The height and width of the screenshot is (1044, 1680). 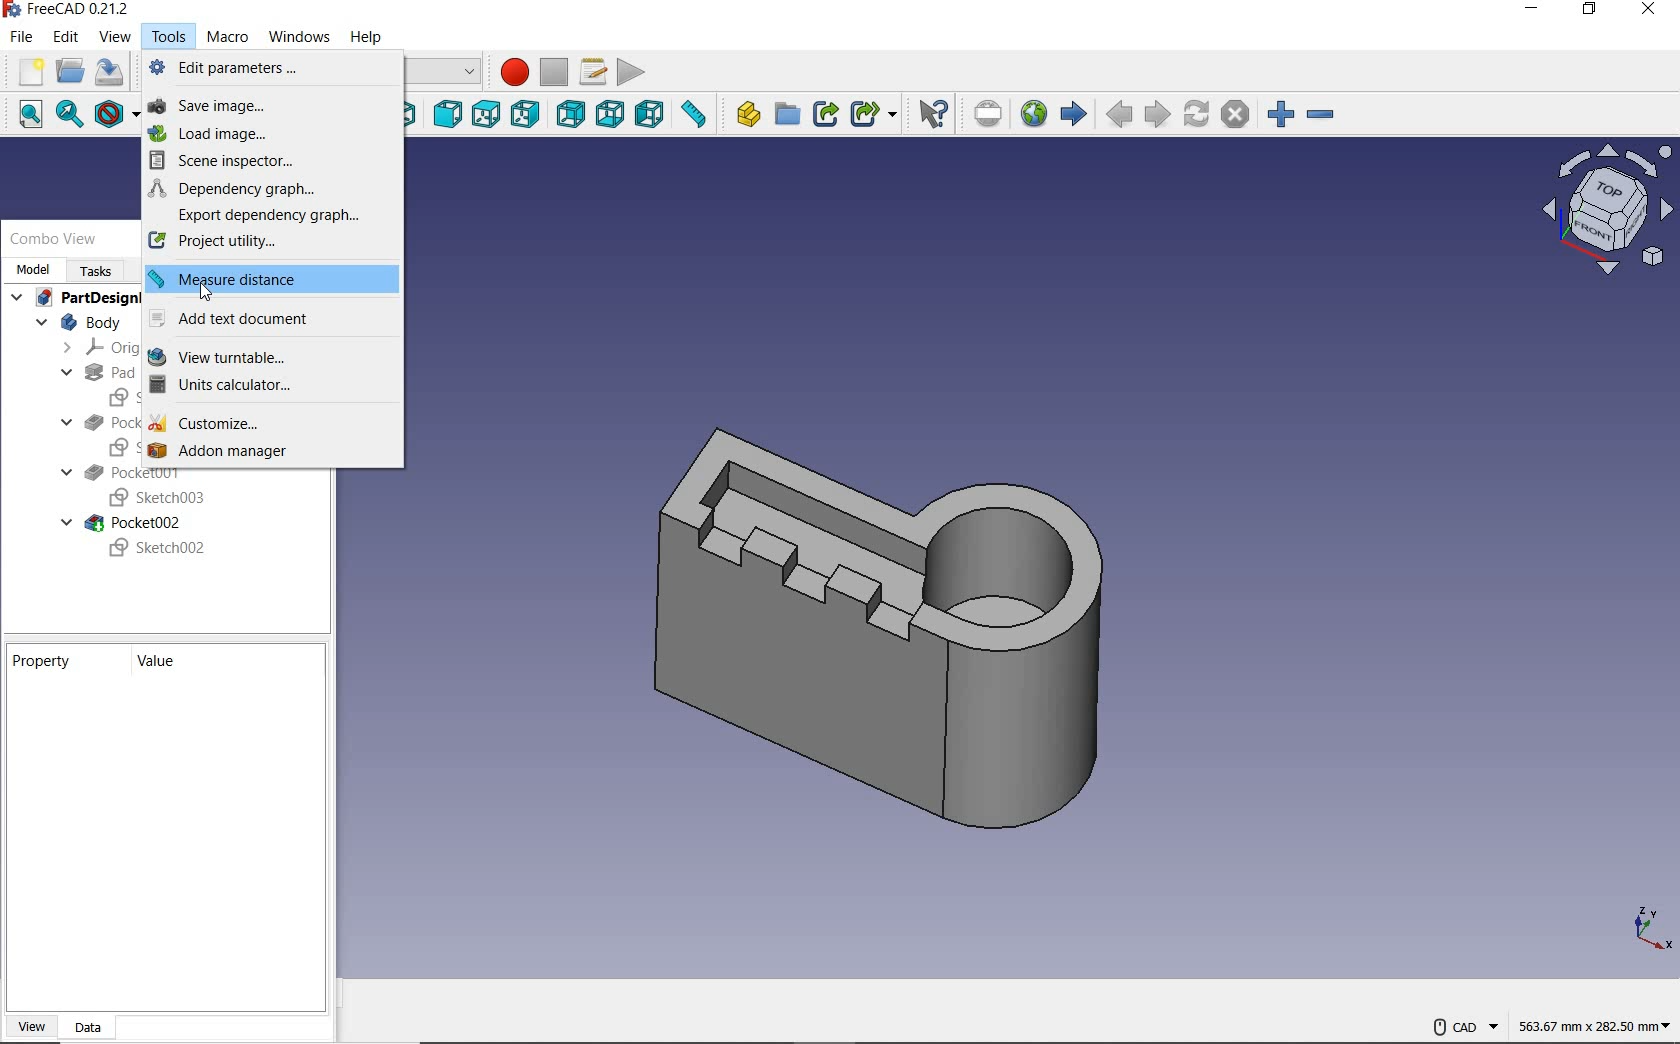 I want to click on macro, so click(x=227, y=37).